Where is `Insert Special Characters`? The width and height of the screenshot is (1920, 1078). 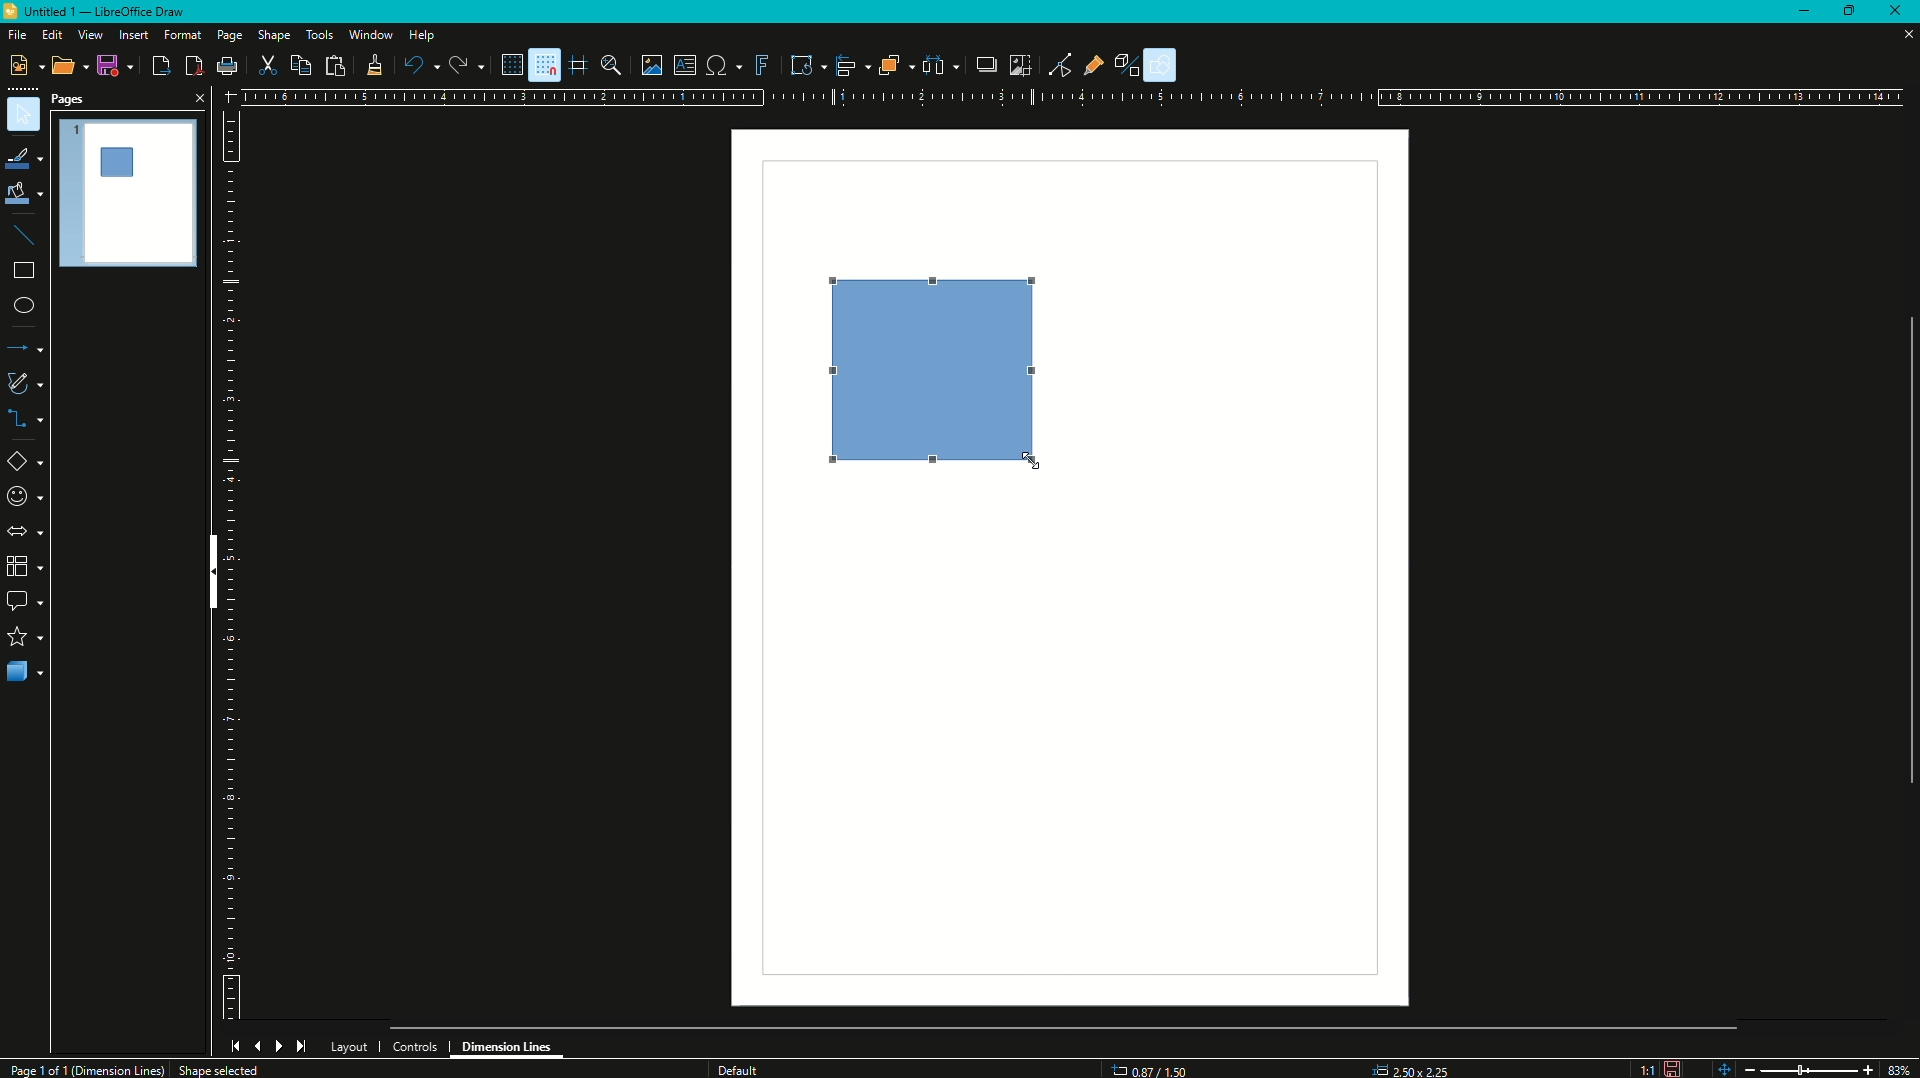 Insert Special Characters is located at coordinates (722, 62).